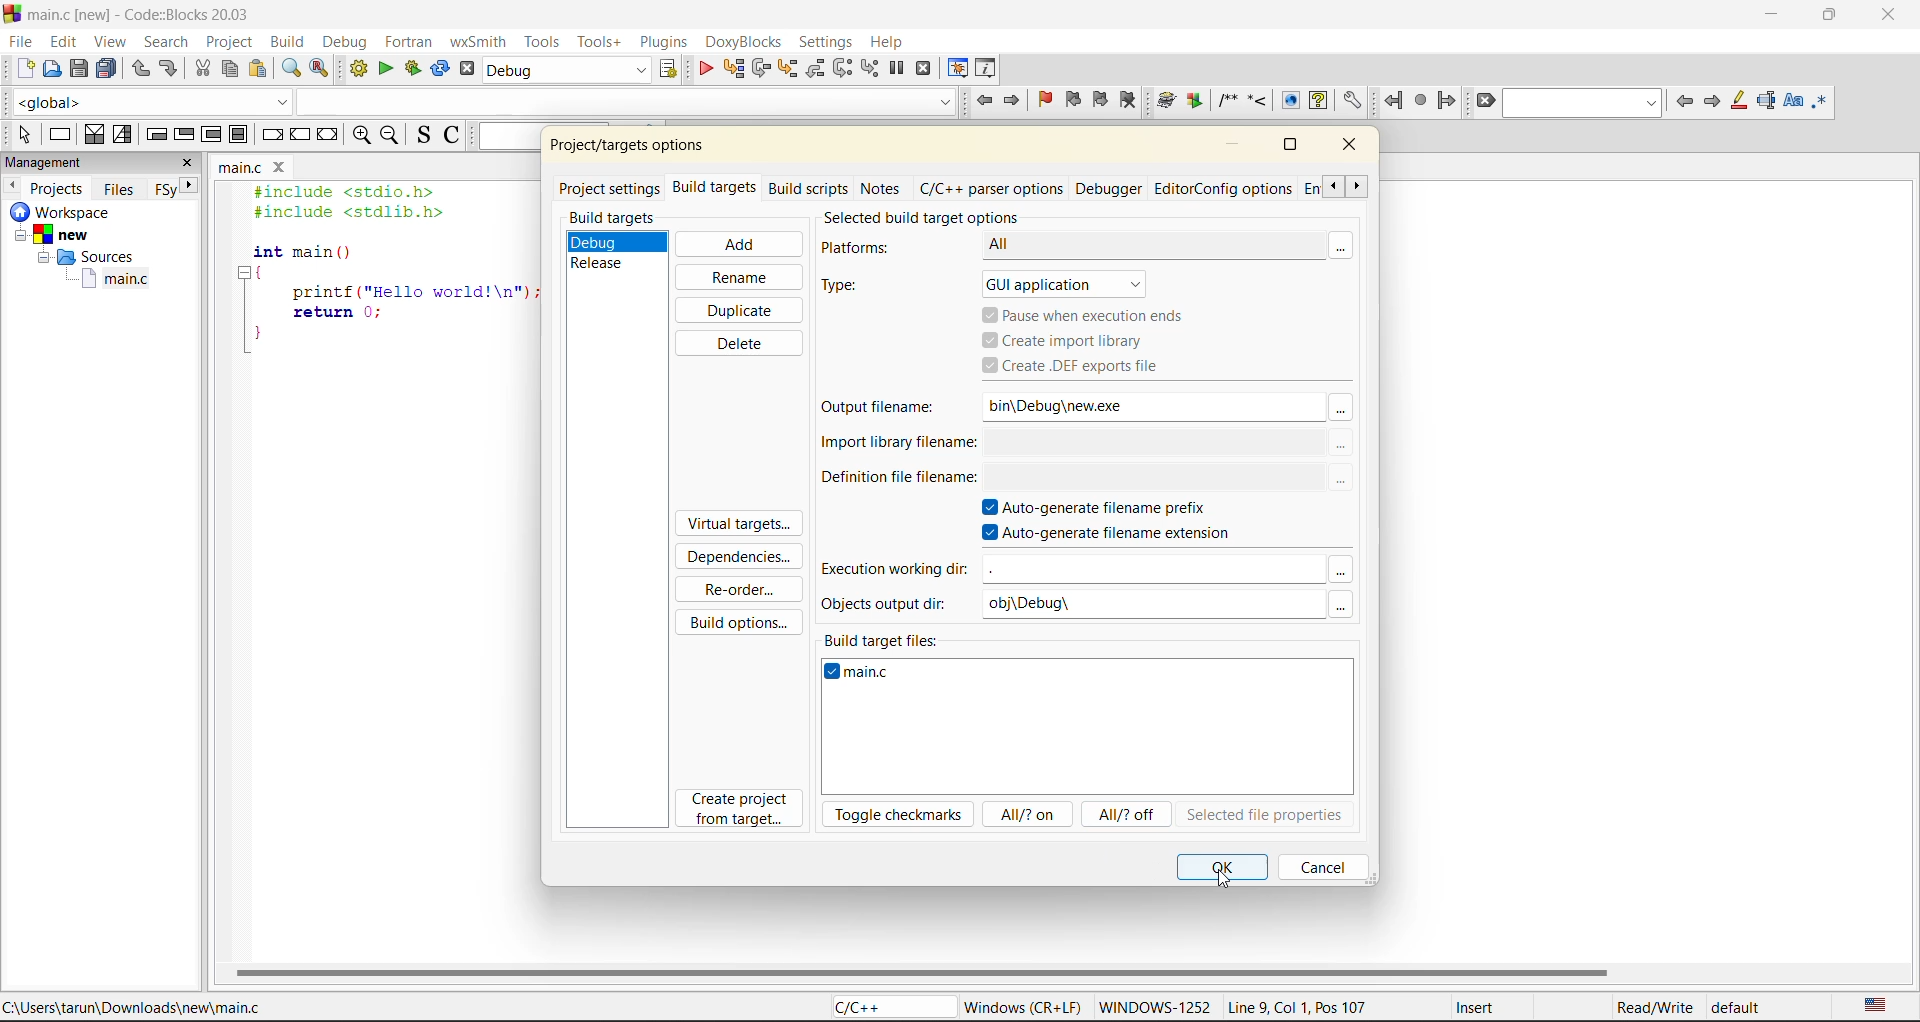  What do you see at coordinates (1224, 868) in the screenshot?
I see `ok` at bounding box center [1224, 868].